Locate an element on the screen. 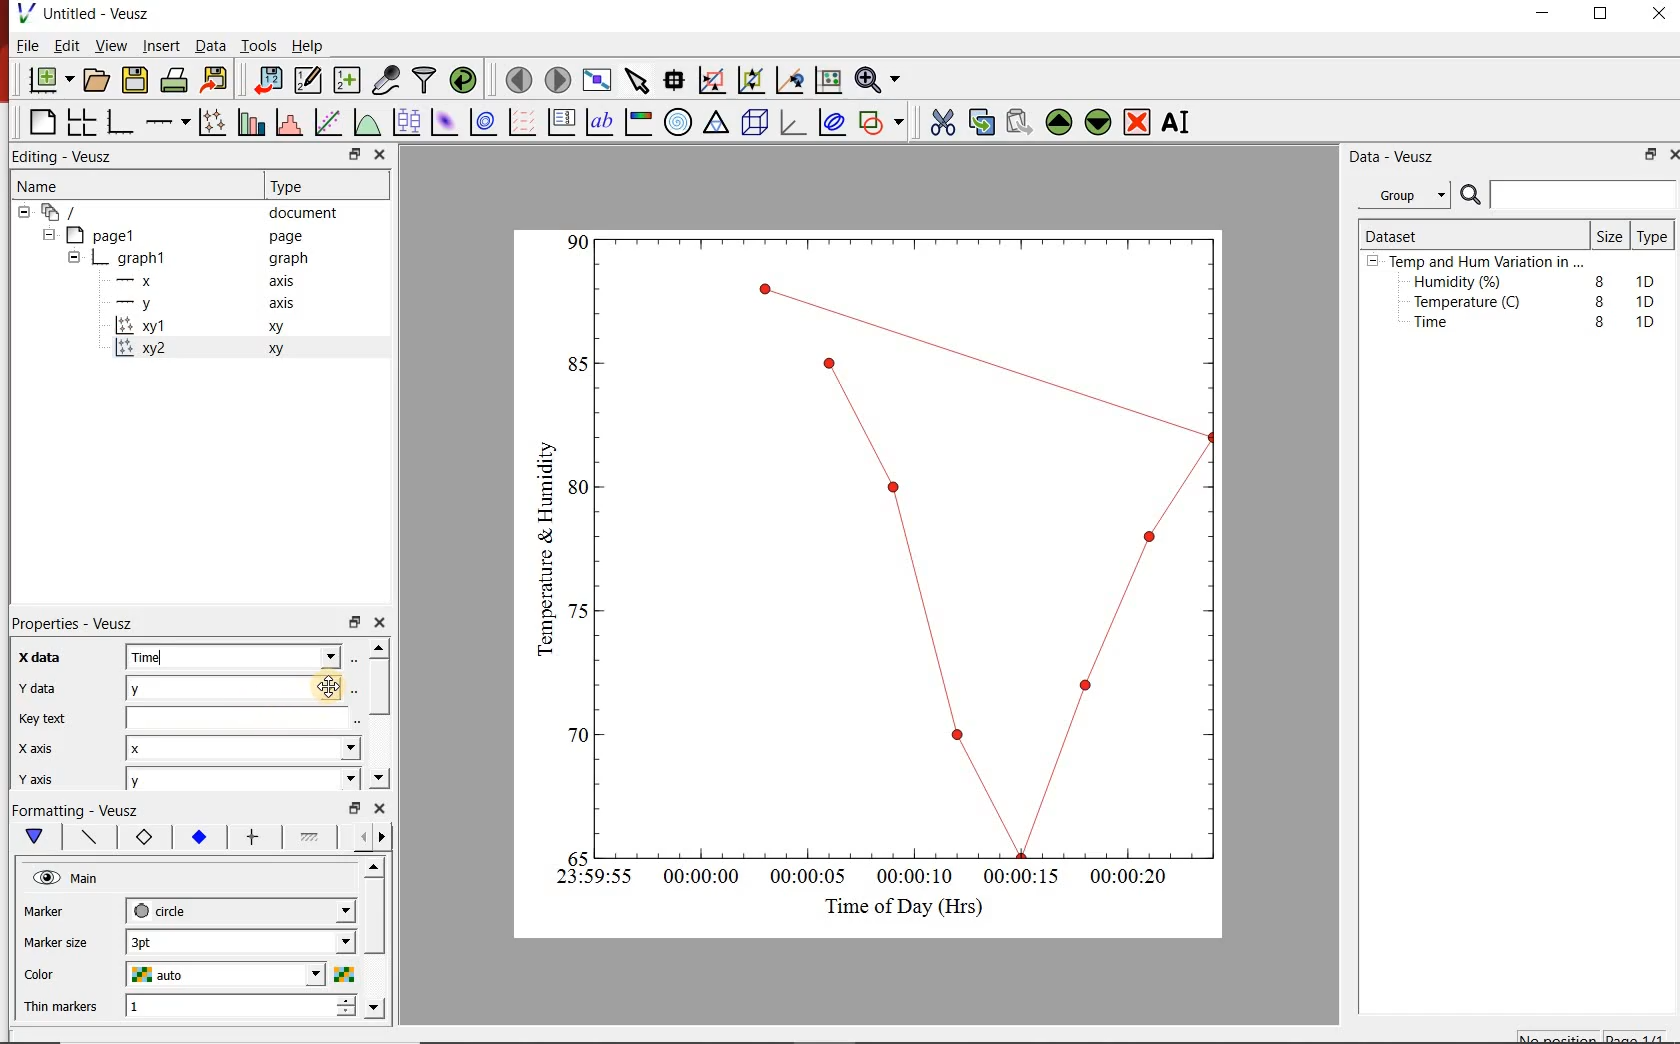 The height and width of the screenshot is (1044, 1680). close is located at coordinates (381, 154).